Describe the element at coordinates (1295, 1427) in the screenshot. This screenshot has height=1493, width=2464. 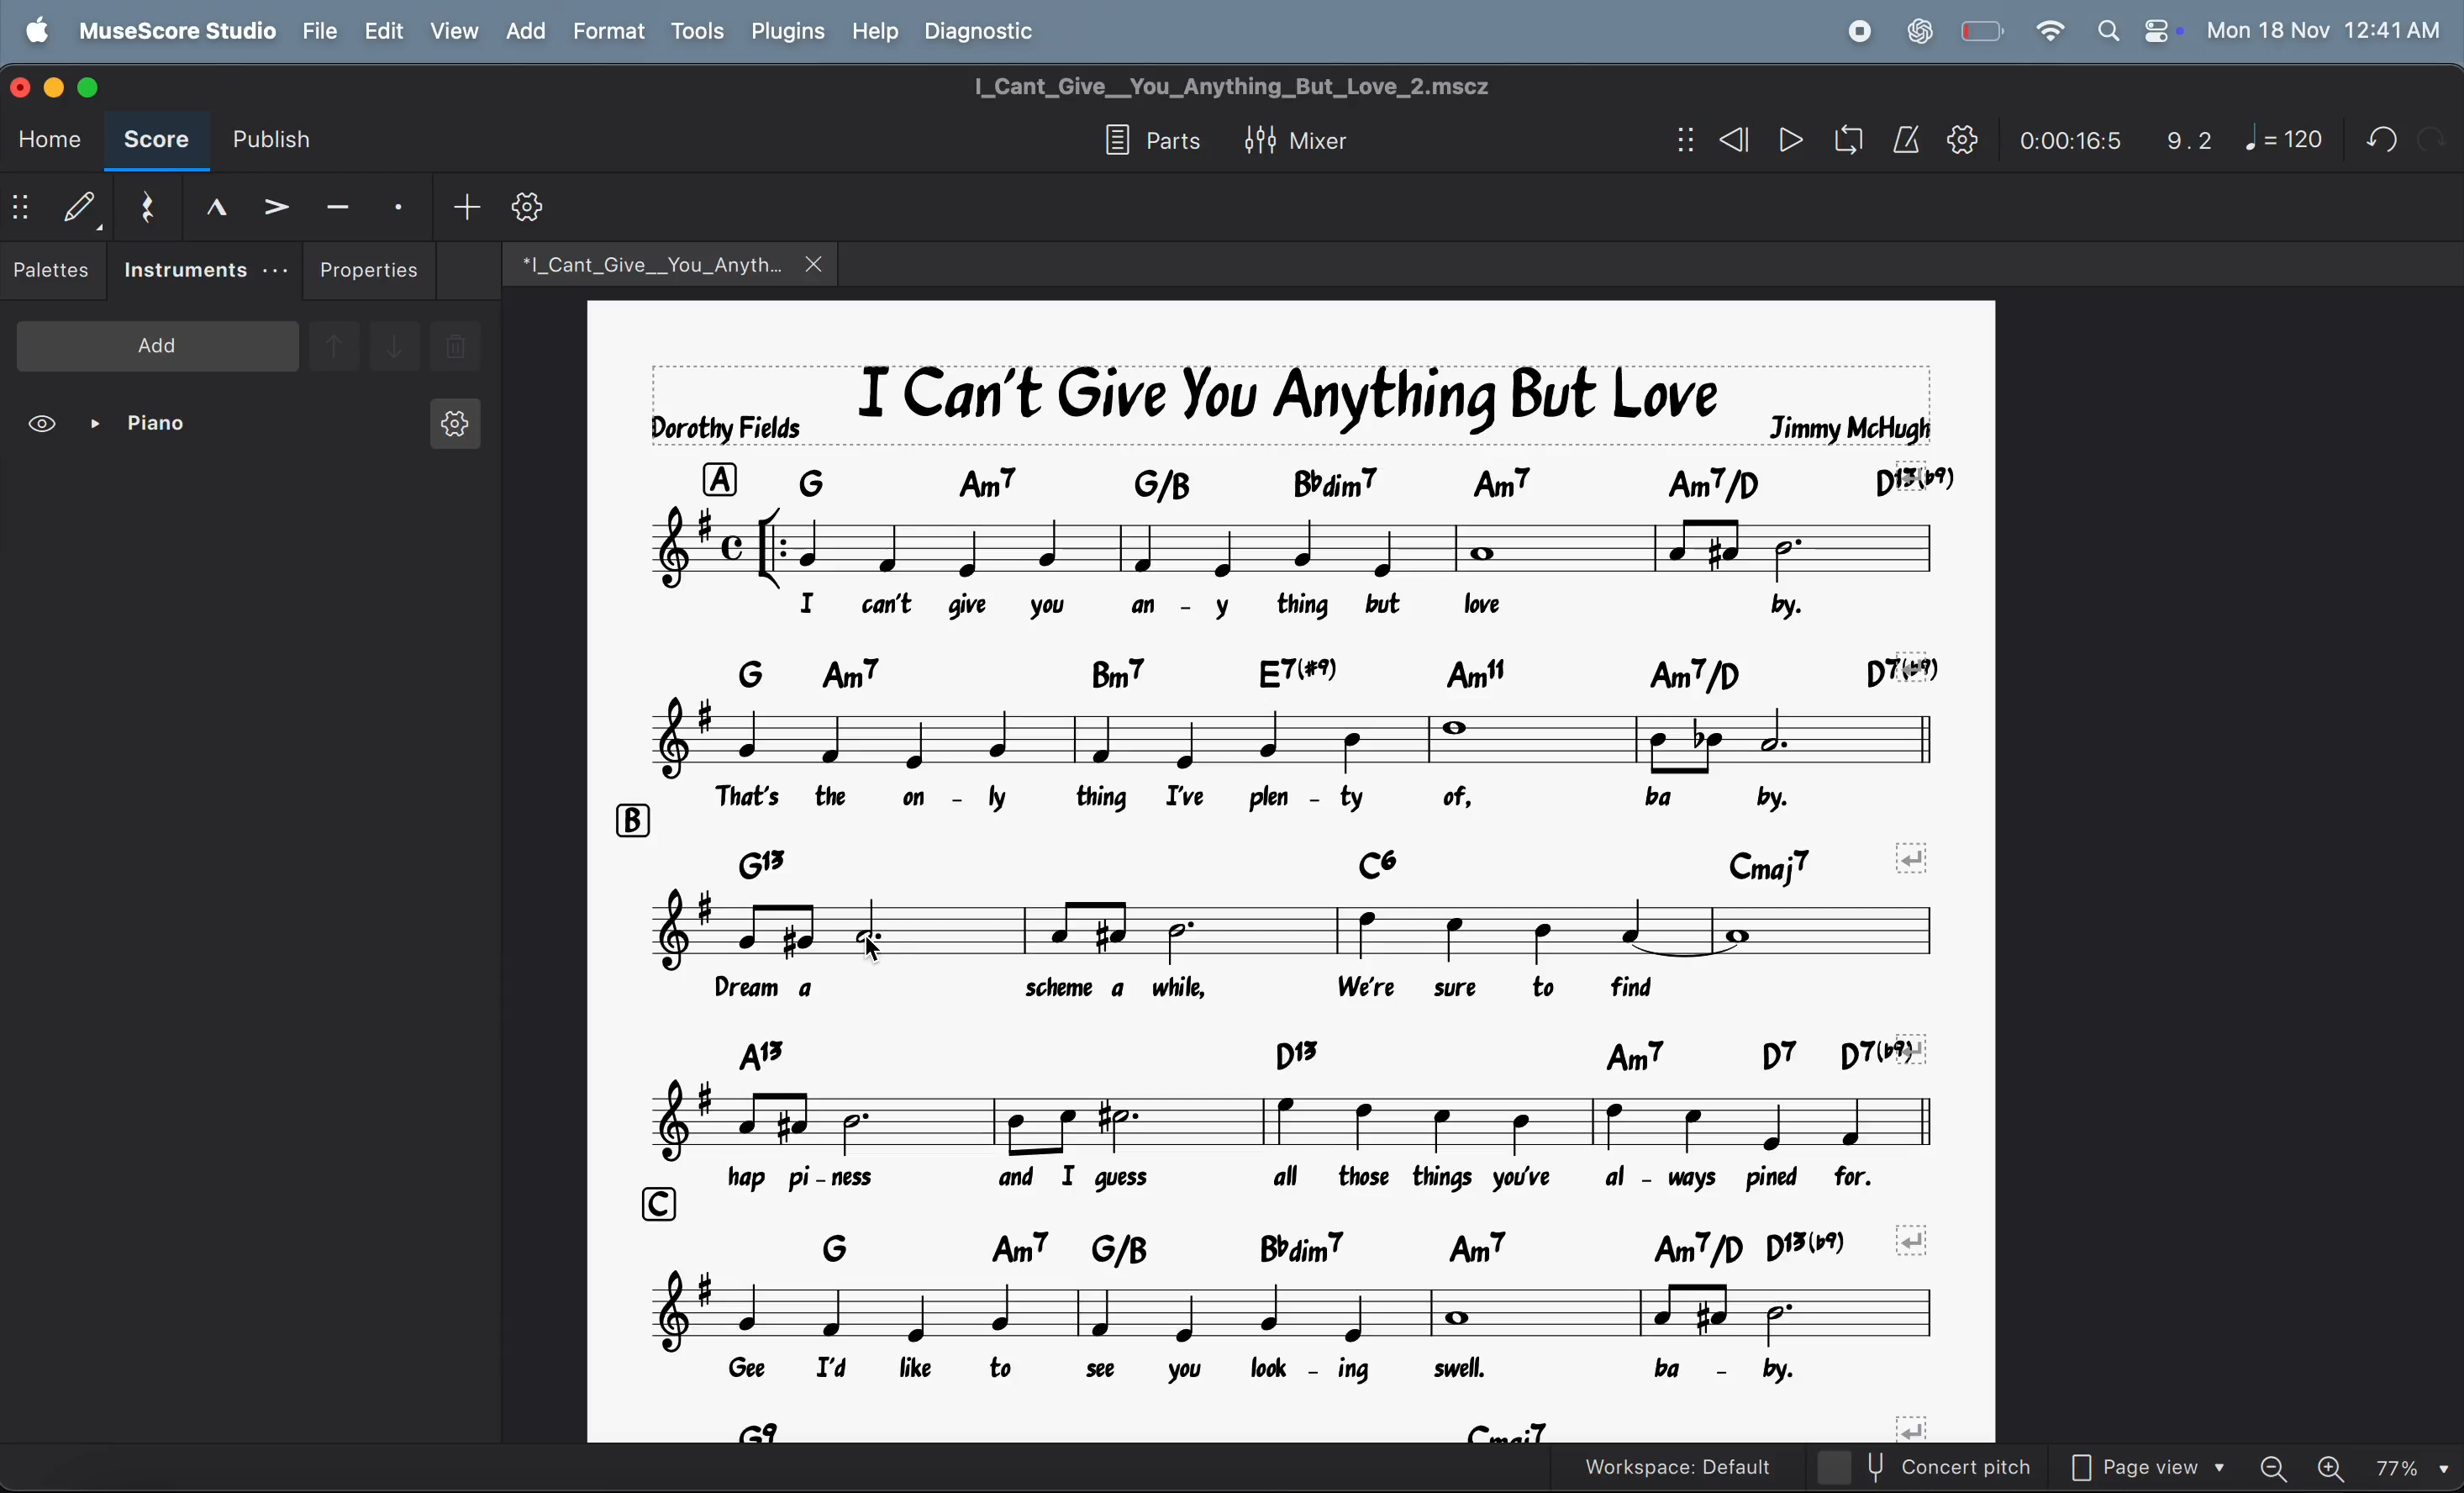
I see `chord symbols` at that location.